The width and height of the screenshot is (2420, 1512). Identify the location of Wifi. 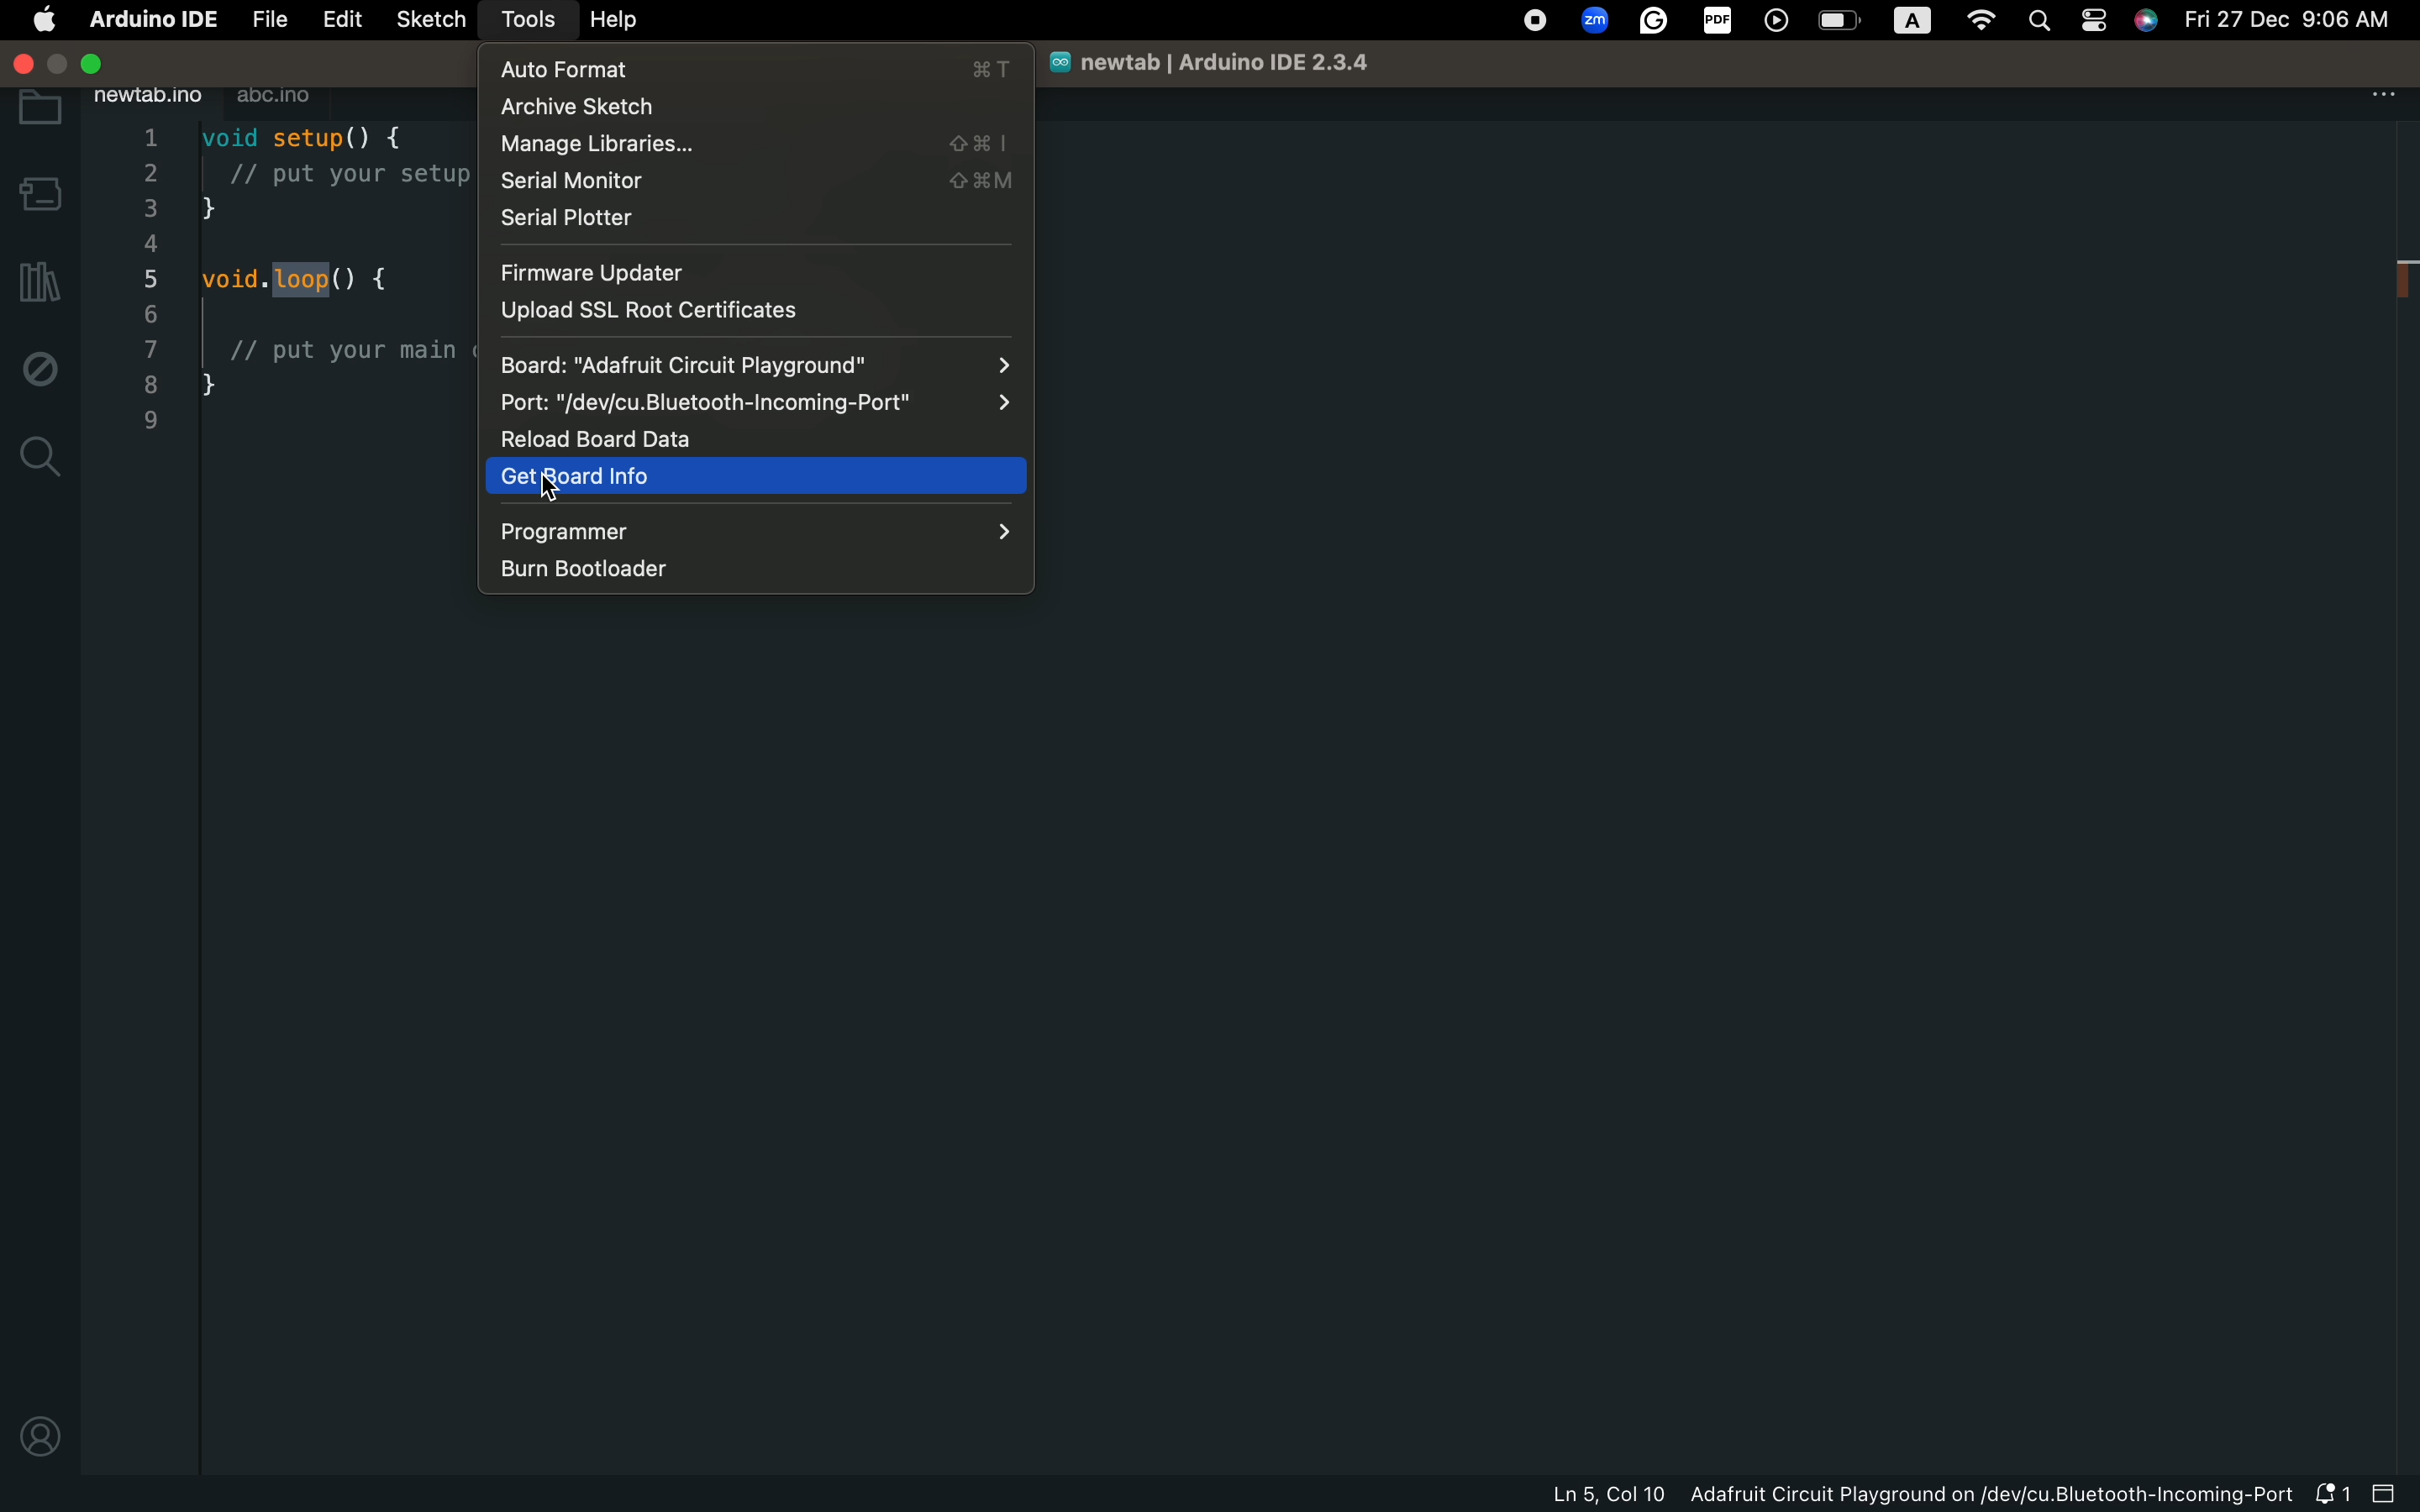
(1983, 16).